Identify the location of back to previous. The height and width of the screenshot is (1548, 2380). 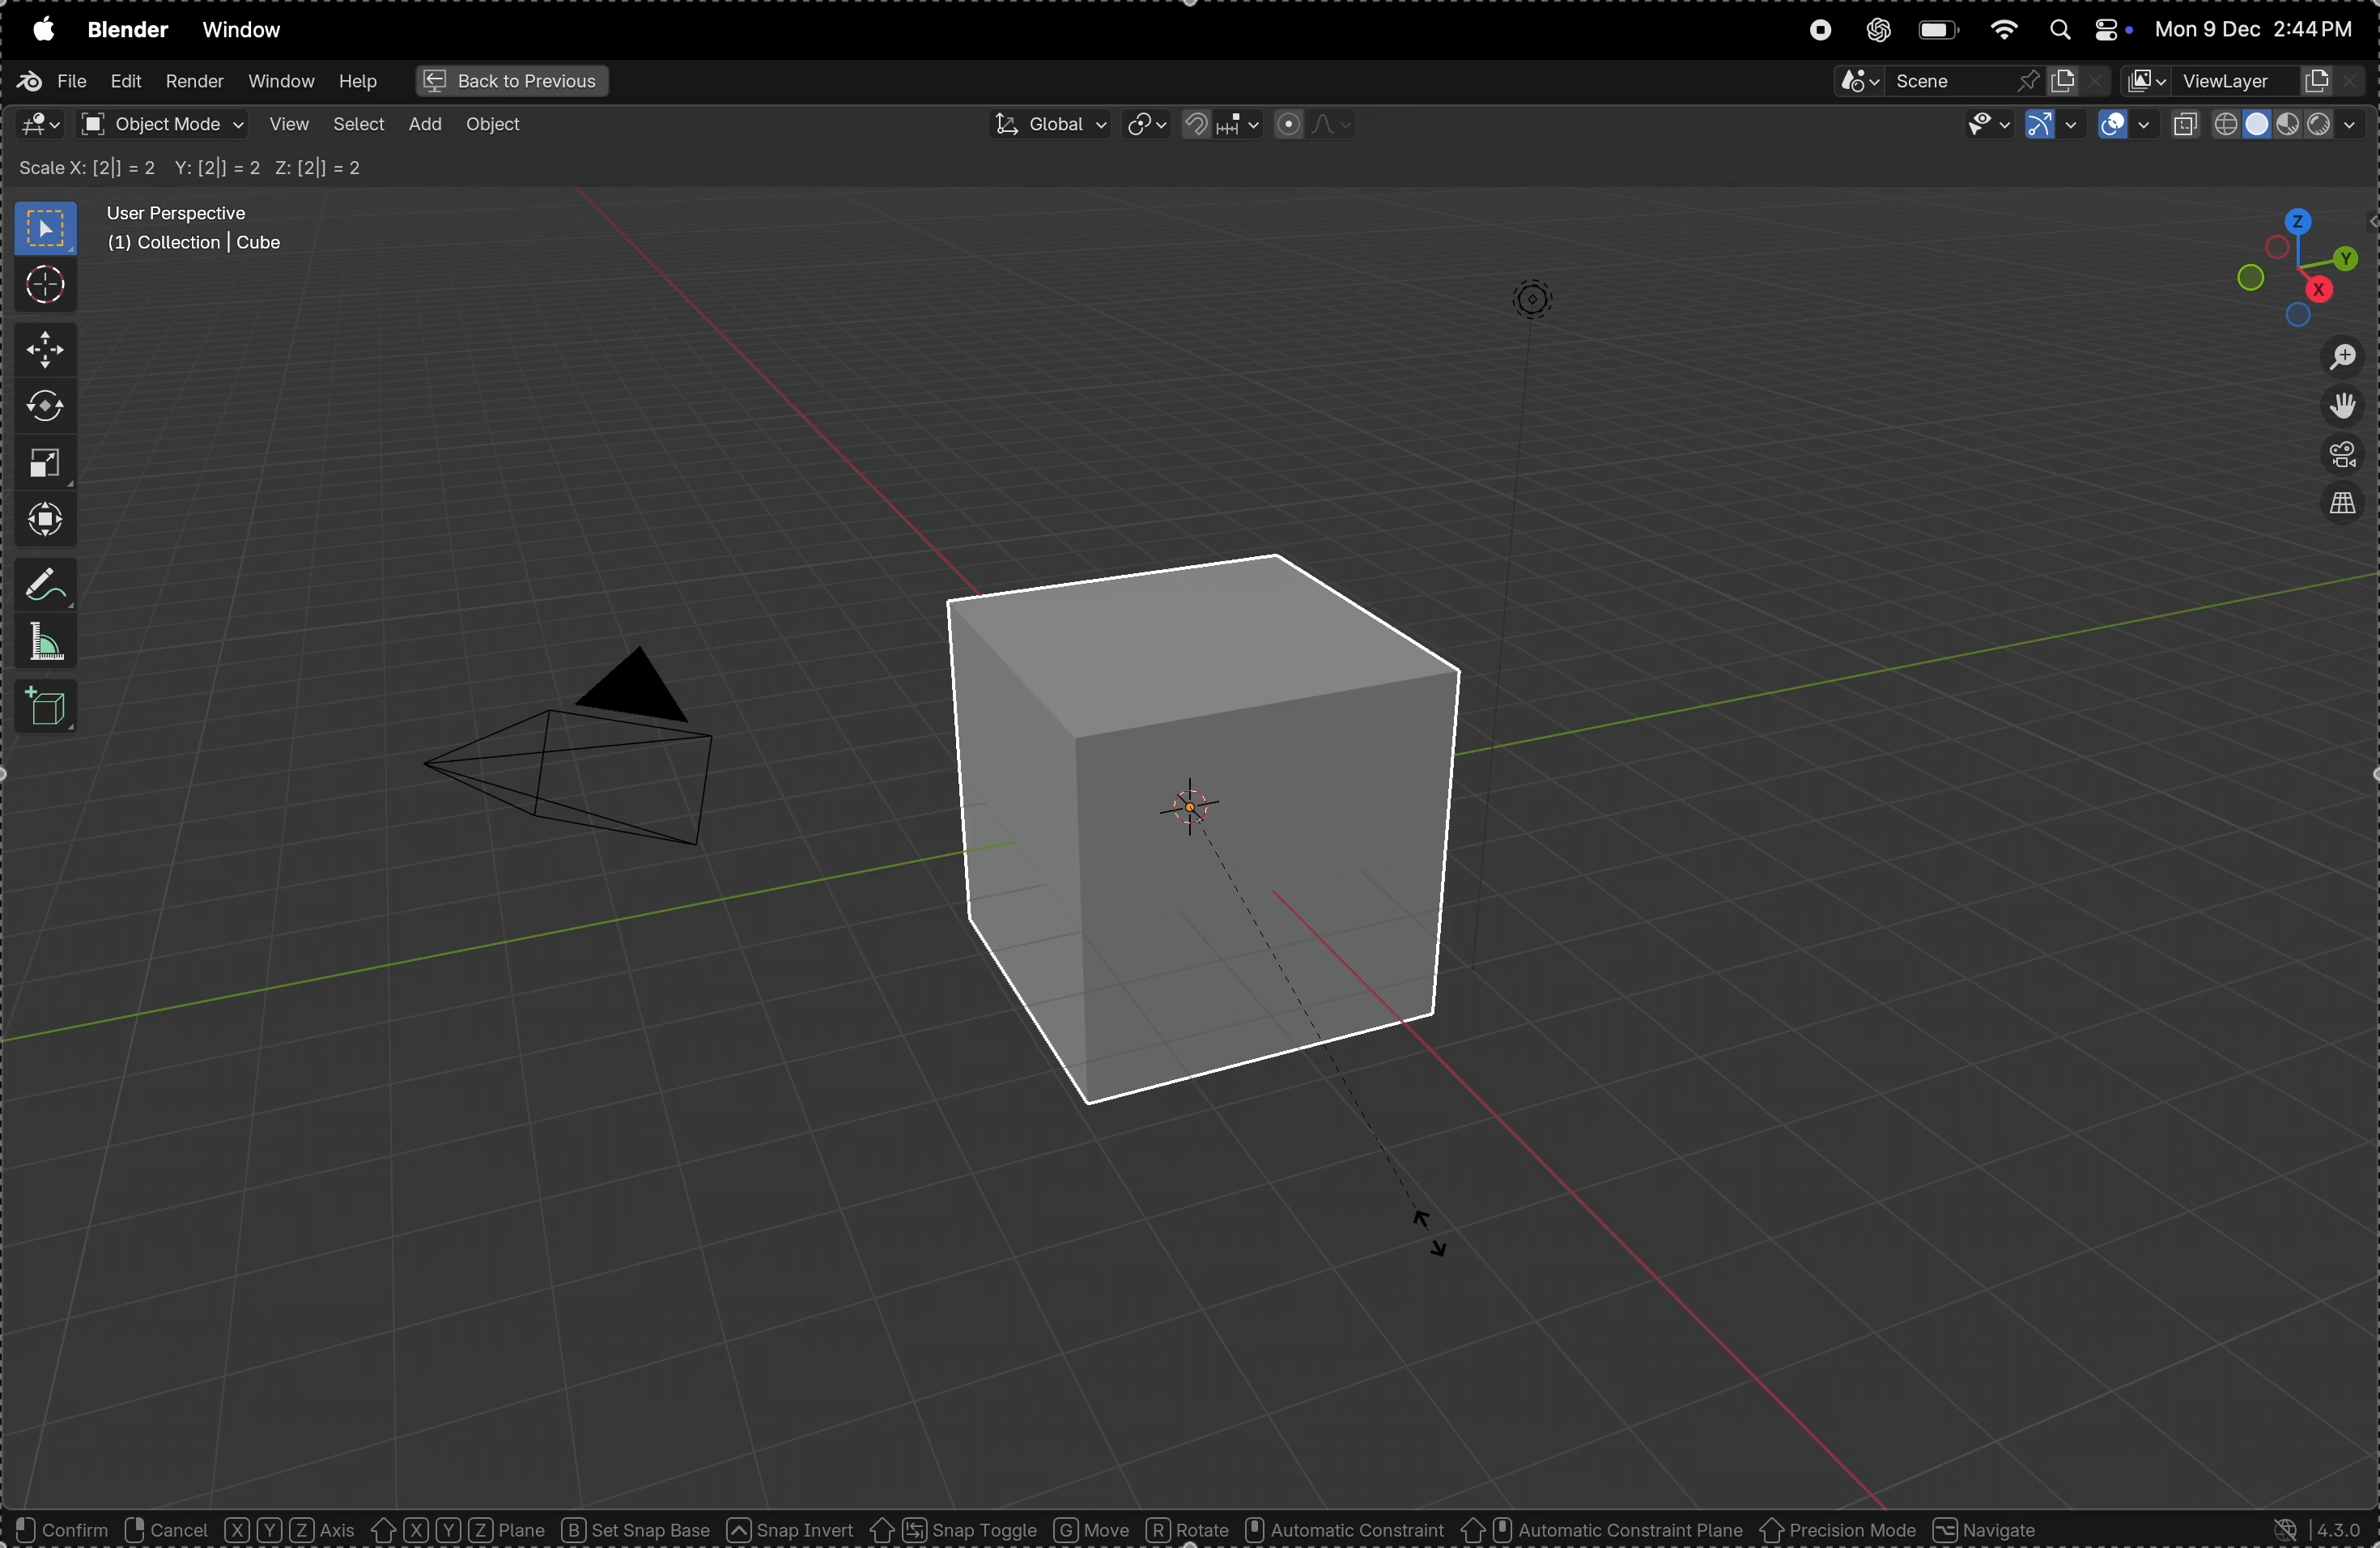
(509, 82).